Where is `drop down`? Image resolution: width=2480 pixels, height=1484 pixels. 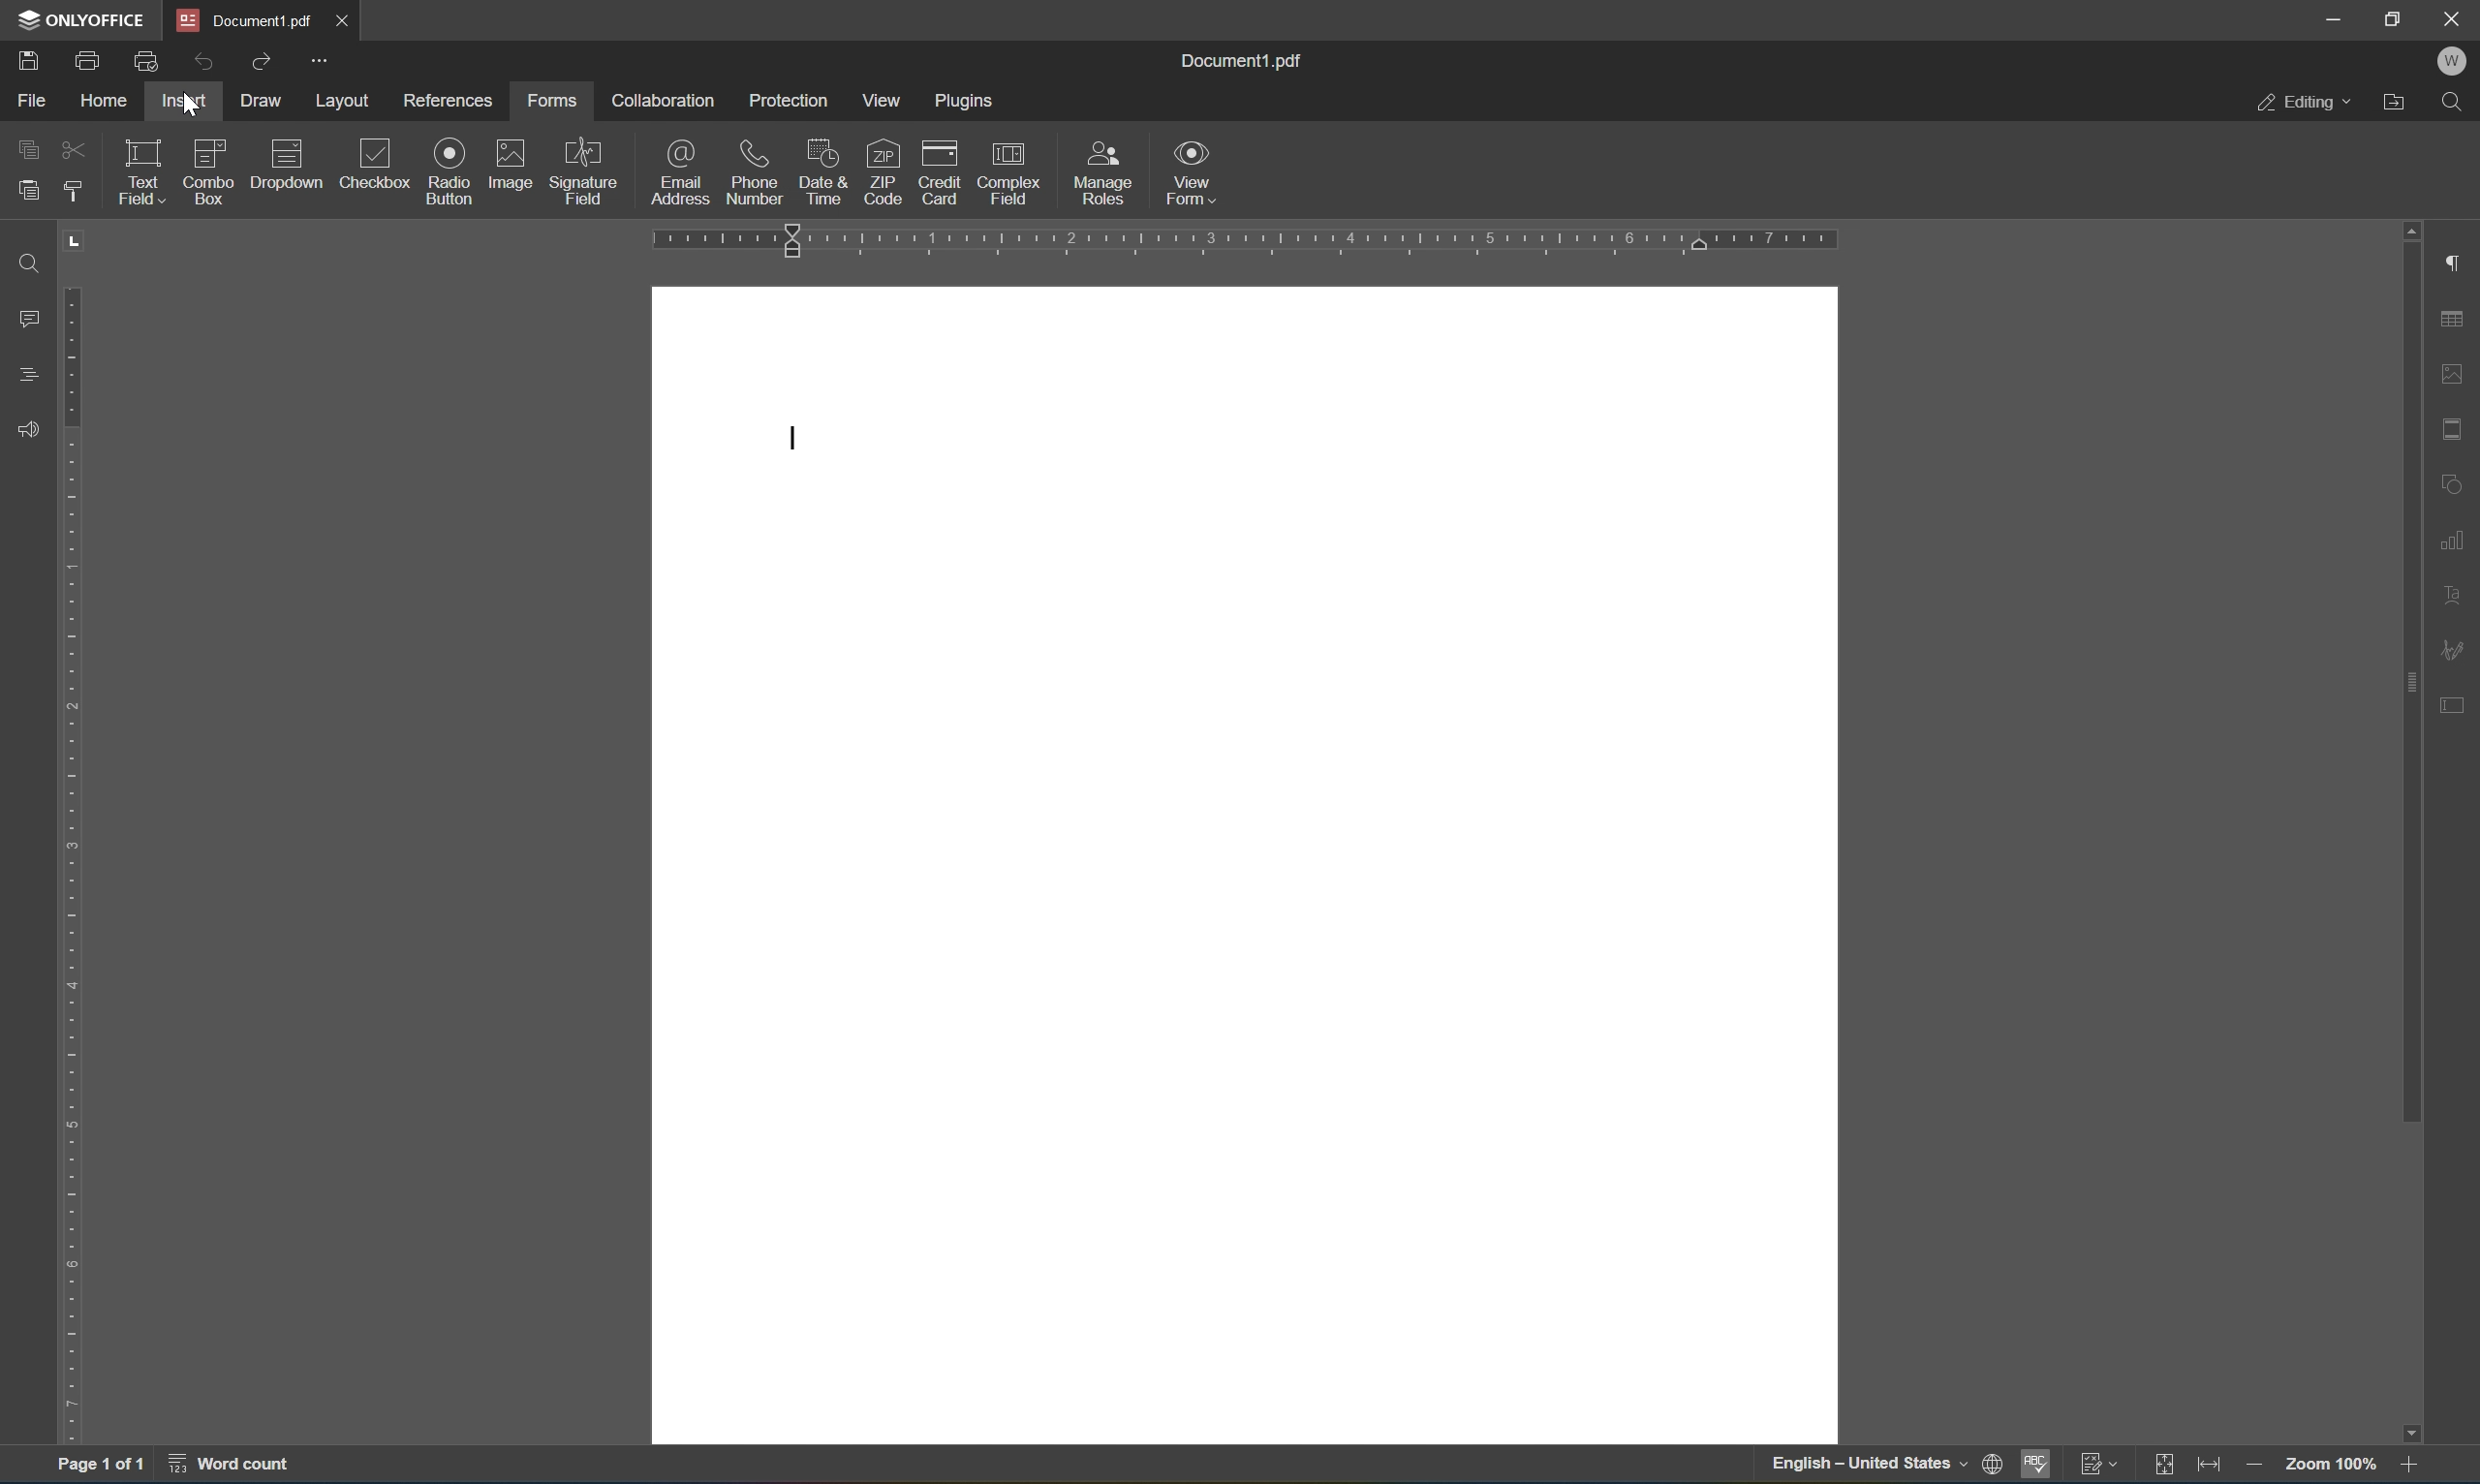 drop down is located at coordinates (289, 165).